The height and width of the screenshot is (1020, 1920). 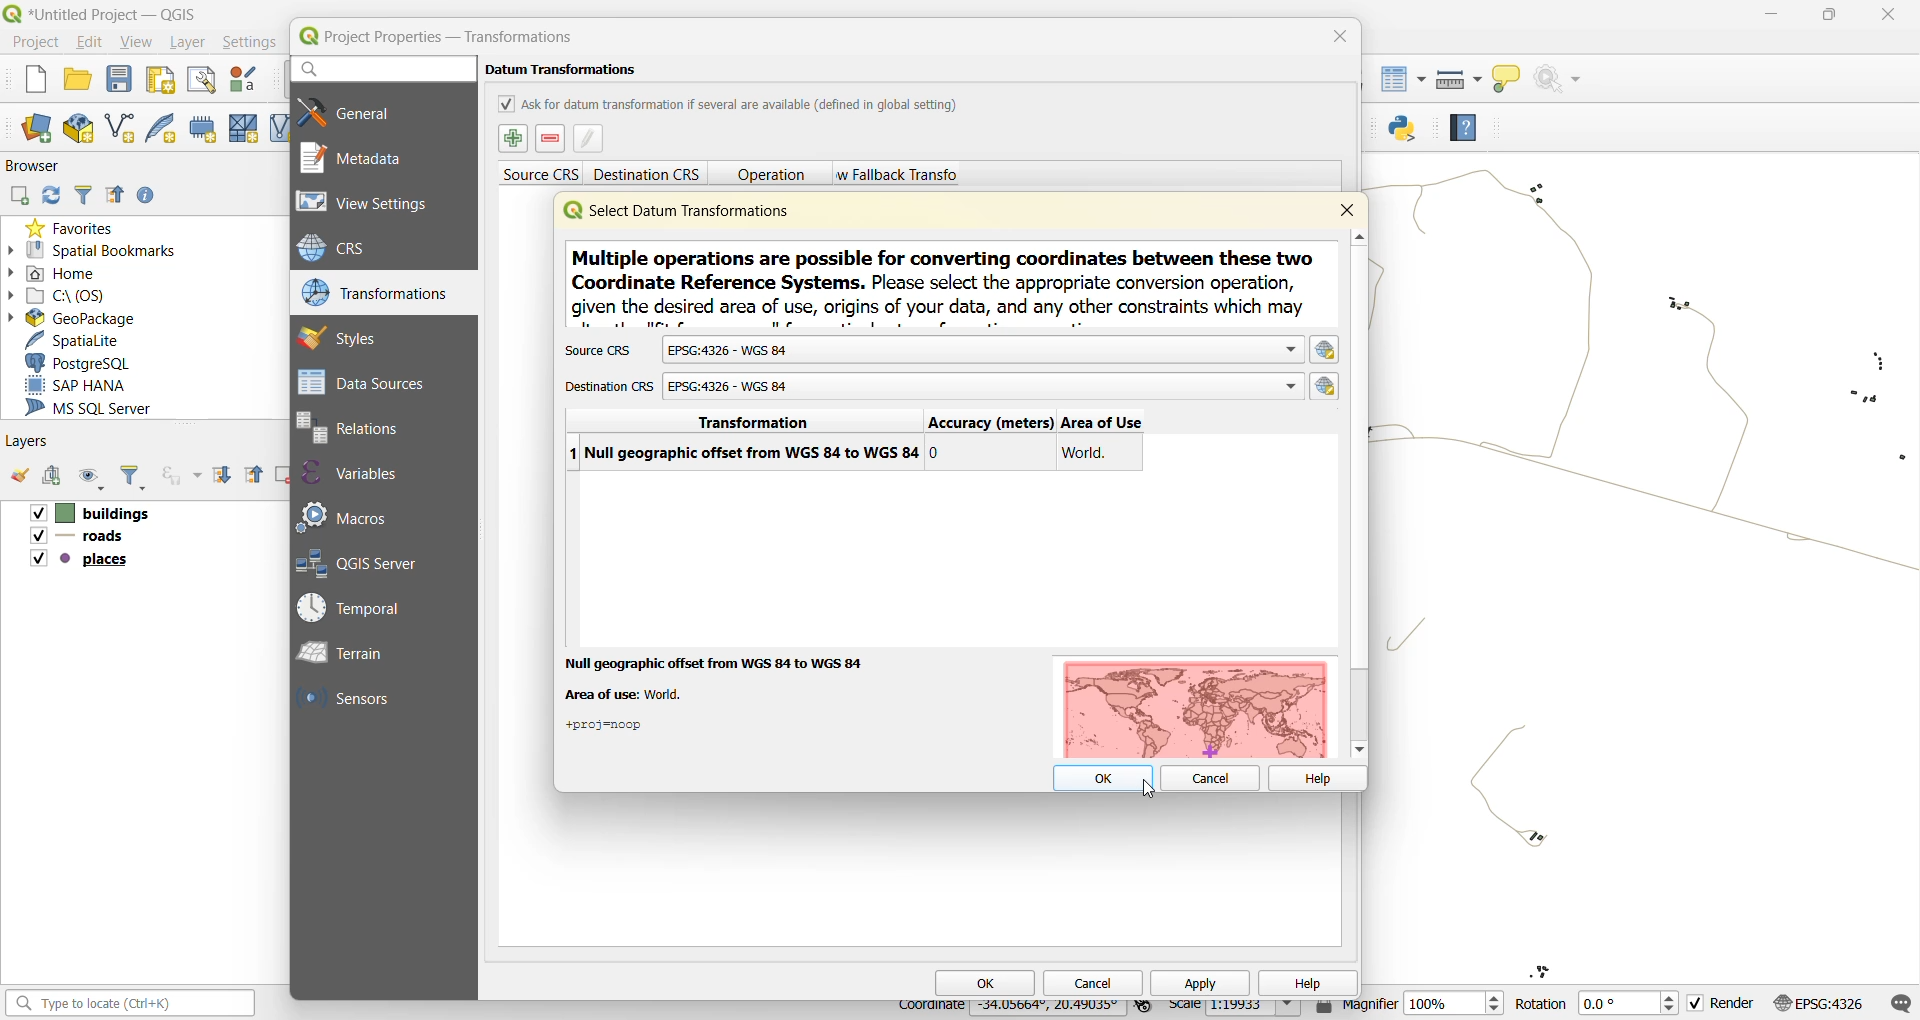 I want to click on area of use, so click(x=1105, y=422).